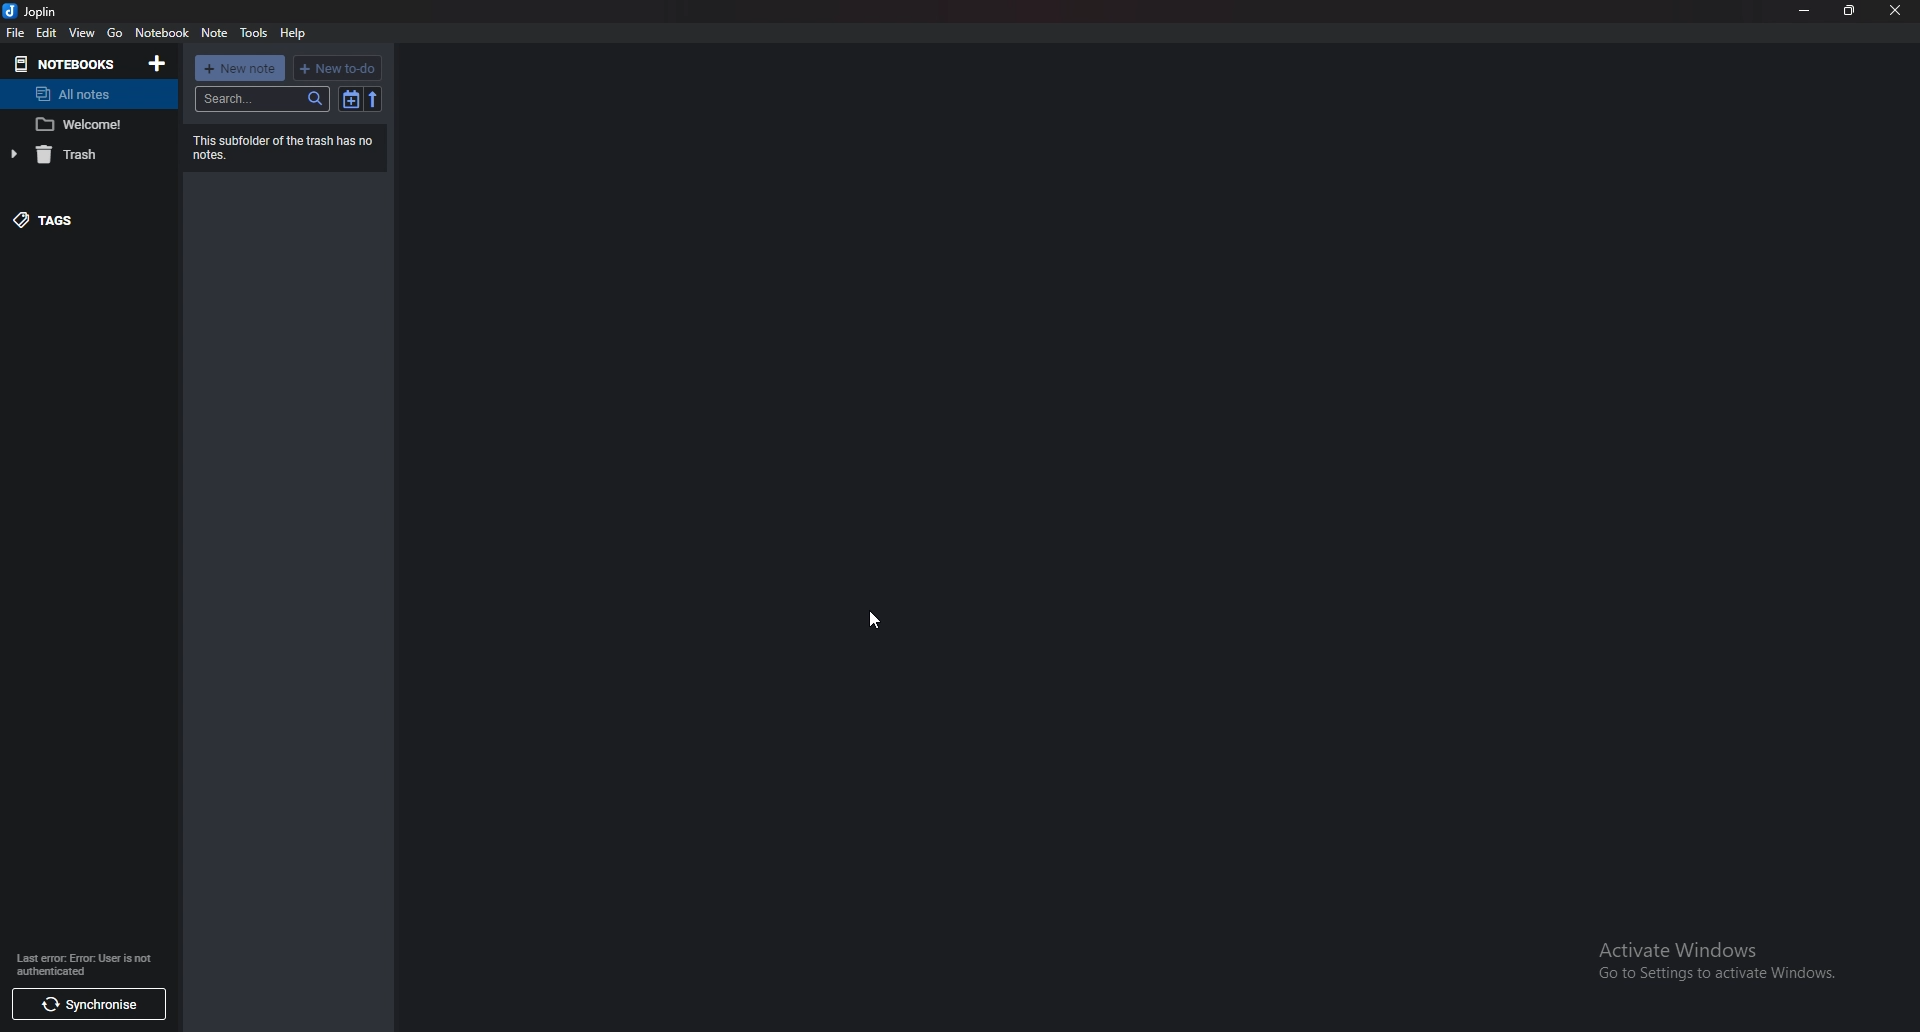  What do you see at coordinates (15, 33) in the screenshot?
I see `file` at bounding box center [15, 33].